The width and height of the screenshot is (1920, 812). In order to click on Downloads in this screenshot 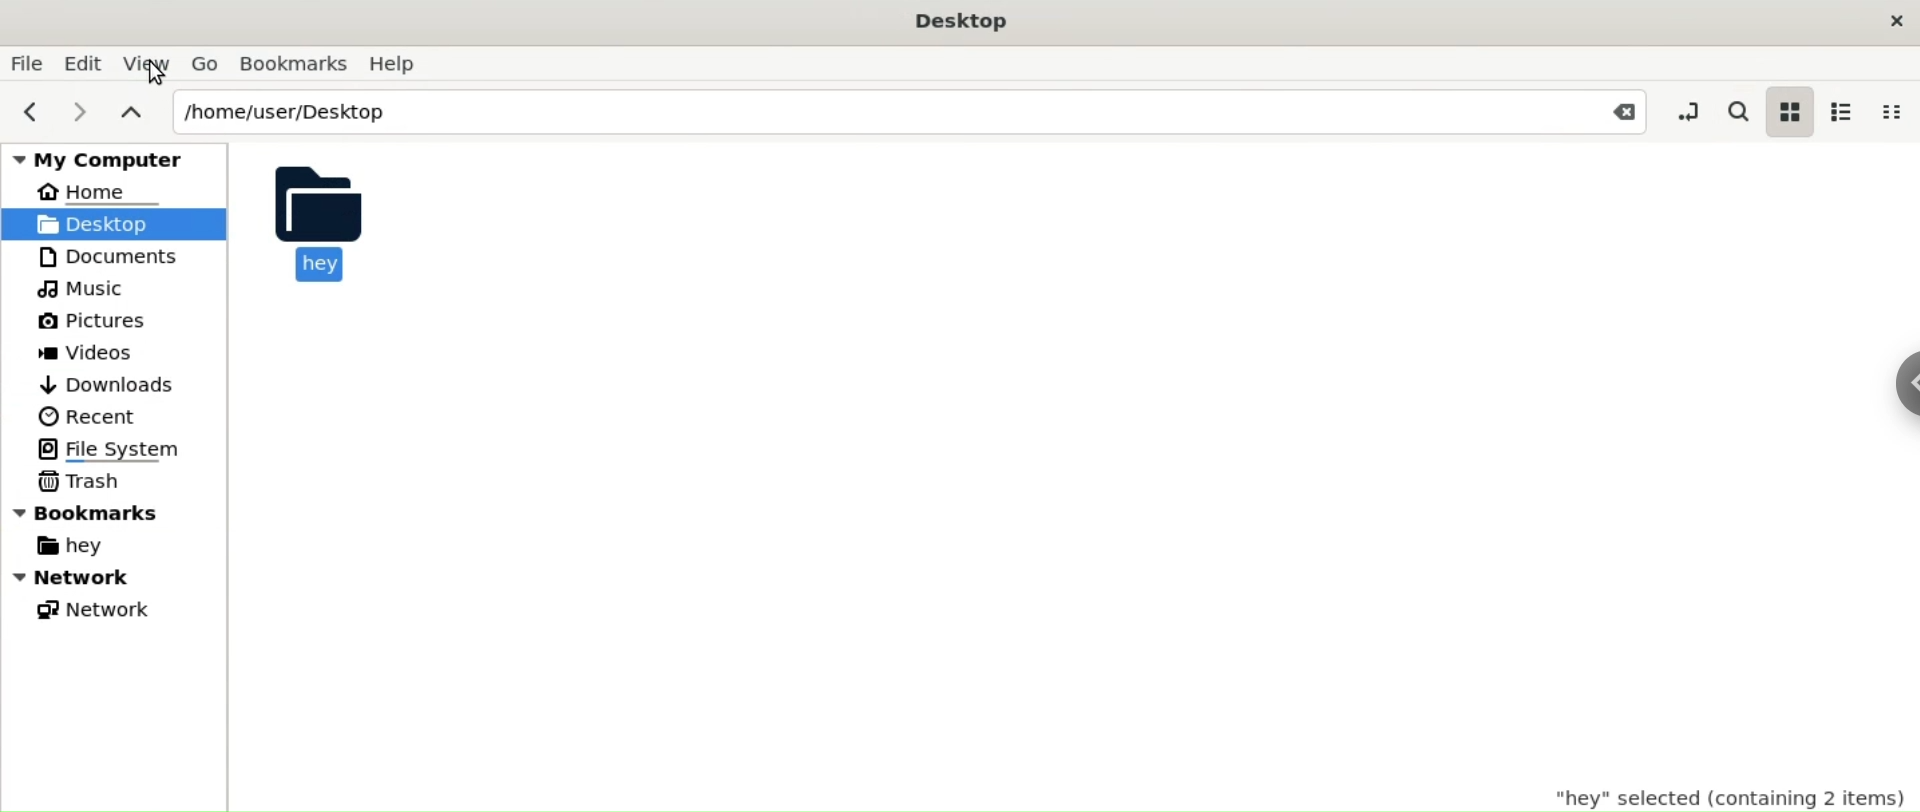, I will do `click(116, 384)`.